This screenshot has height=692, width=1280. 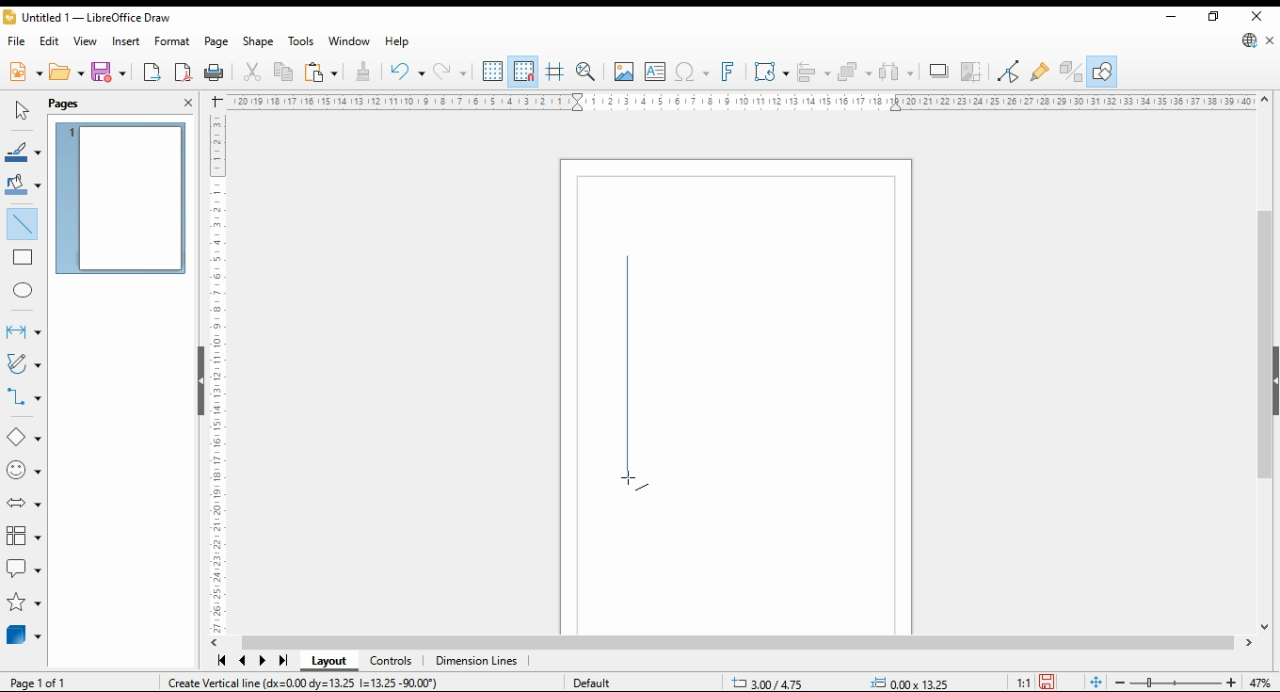 I want to click on next page, so click(x=262, y=662).